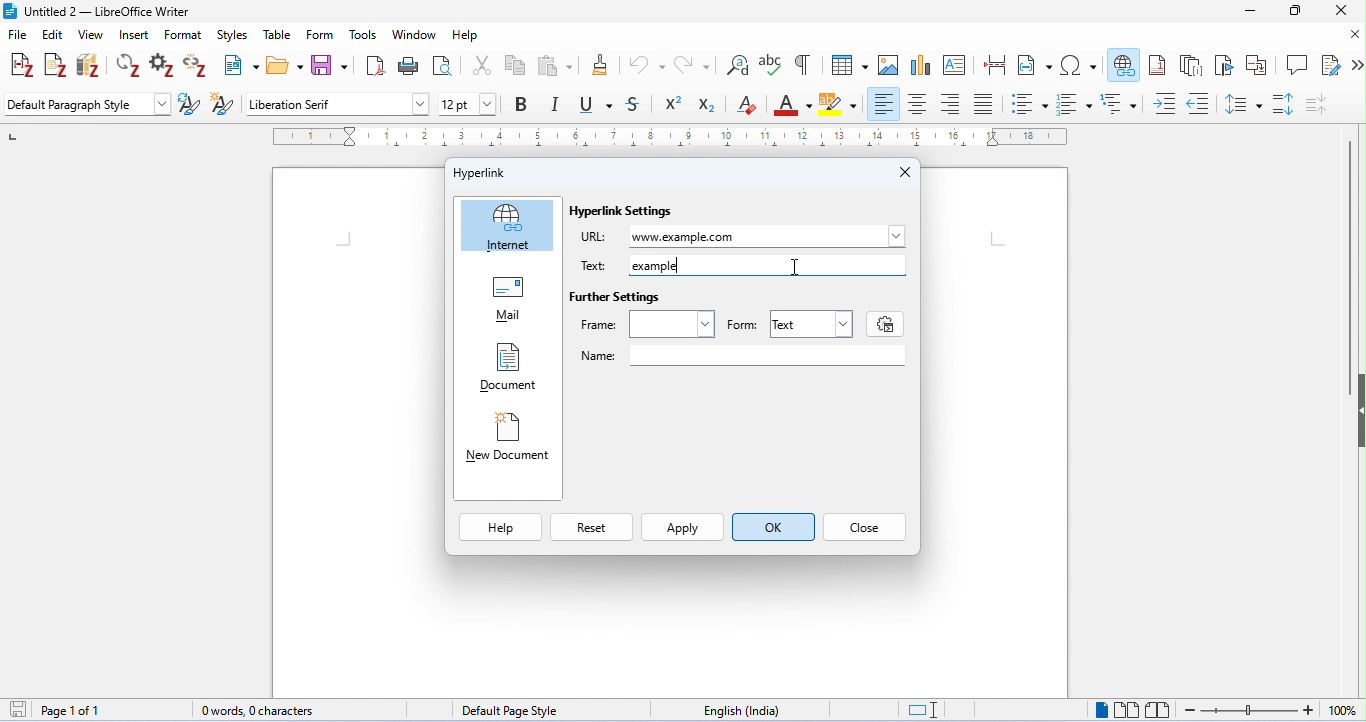 This screenshot has width=1366, height=722. I want to click on undo, so click(647, 65).